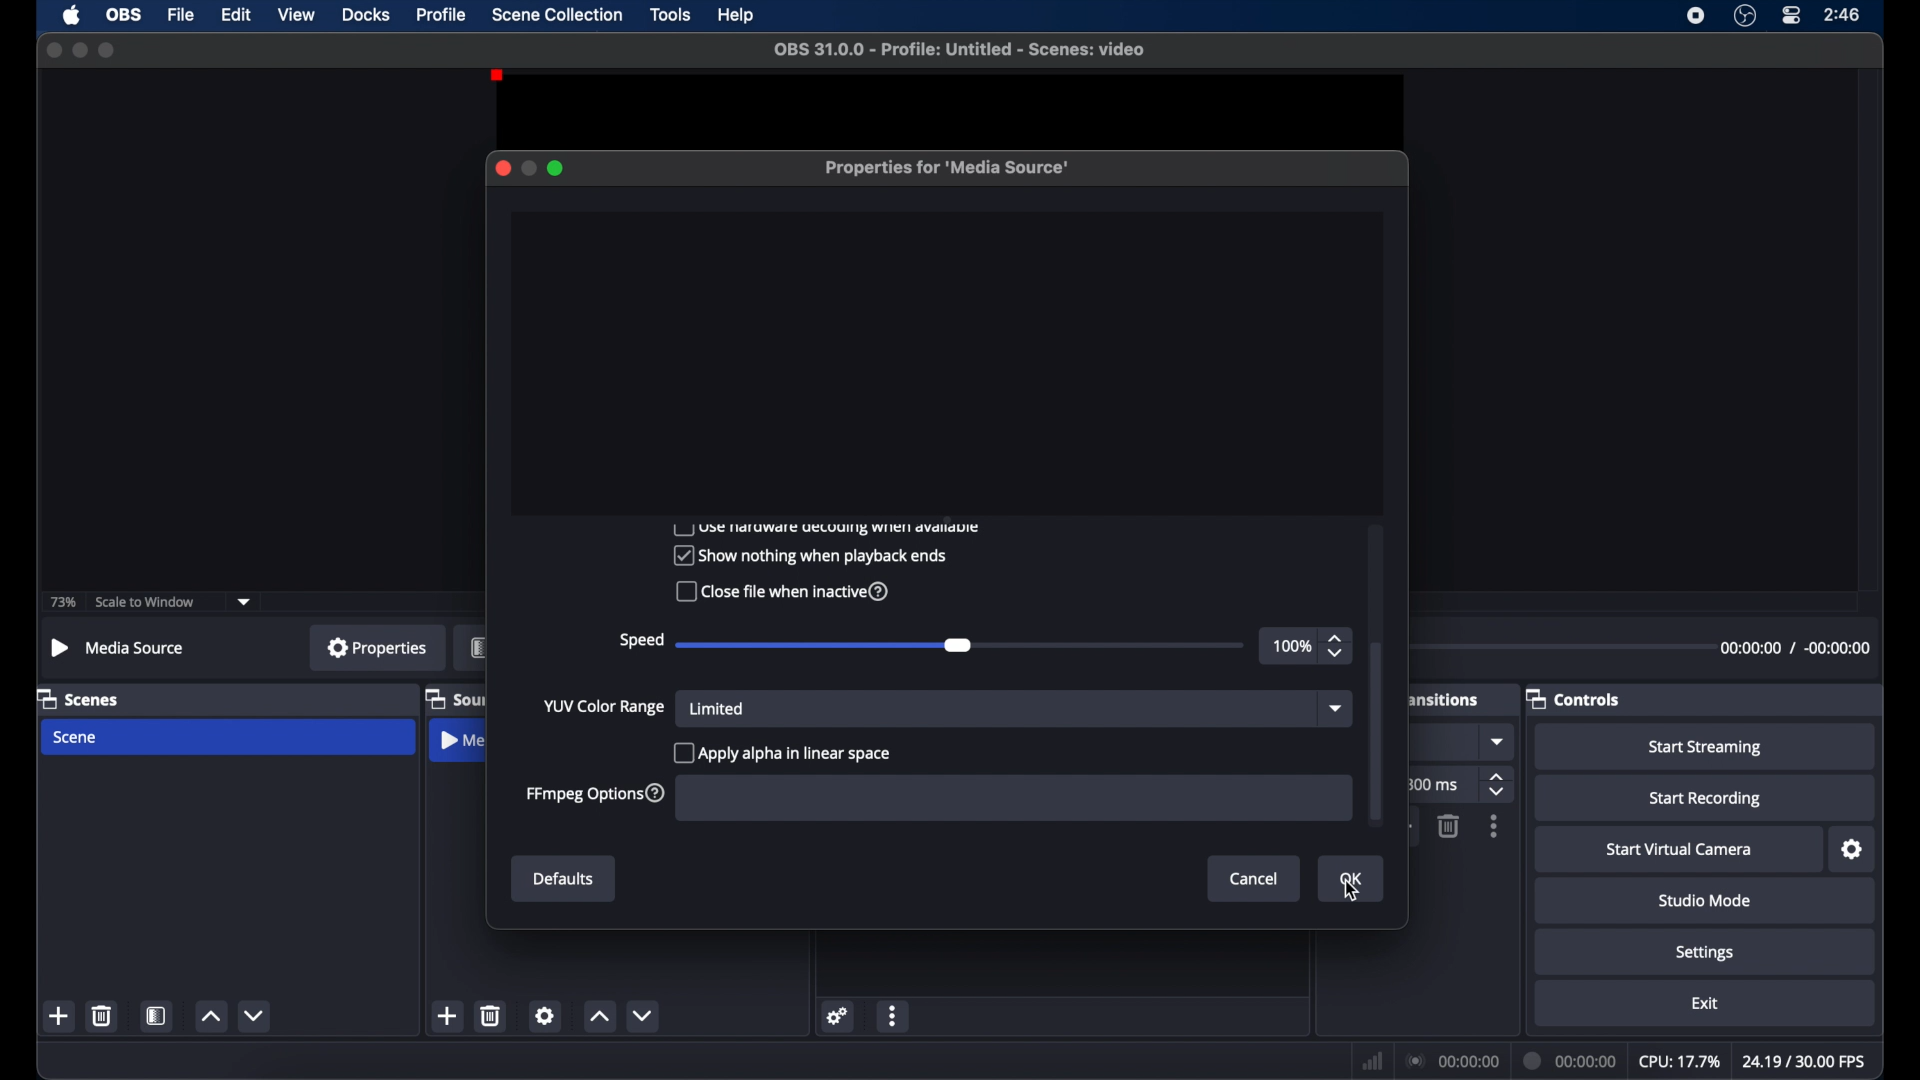 The image size is (1920, 1080). I want to click on transitions, so click(1443, 700).